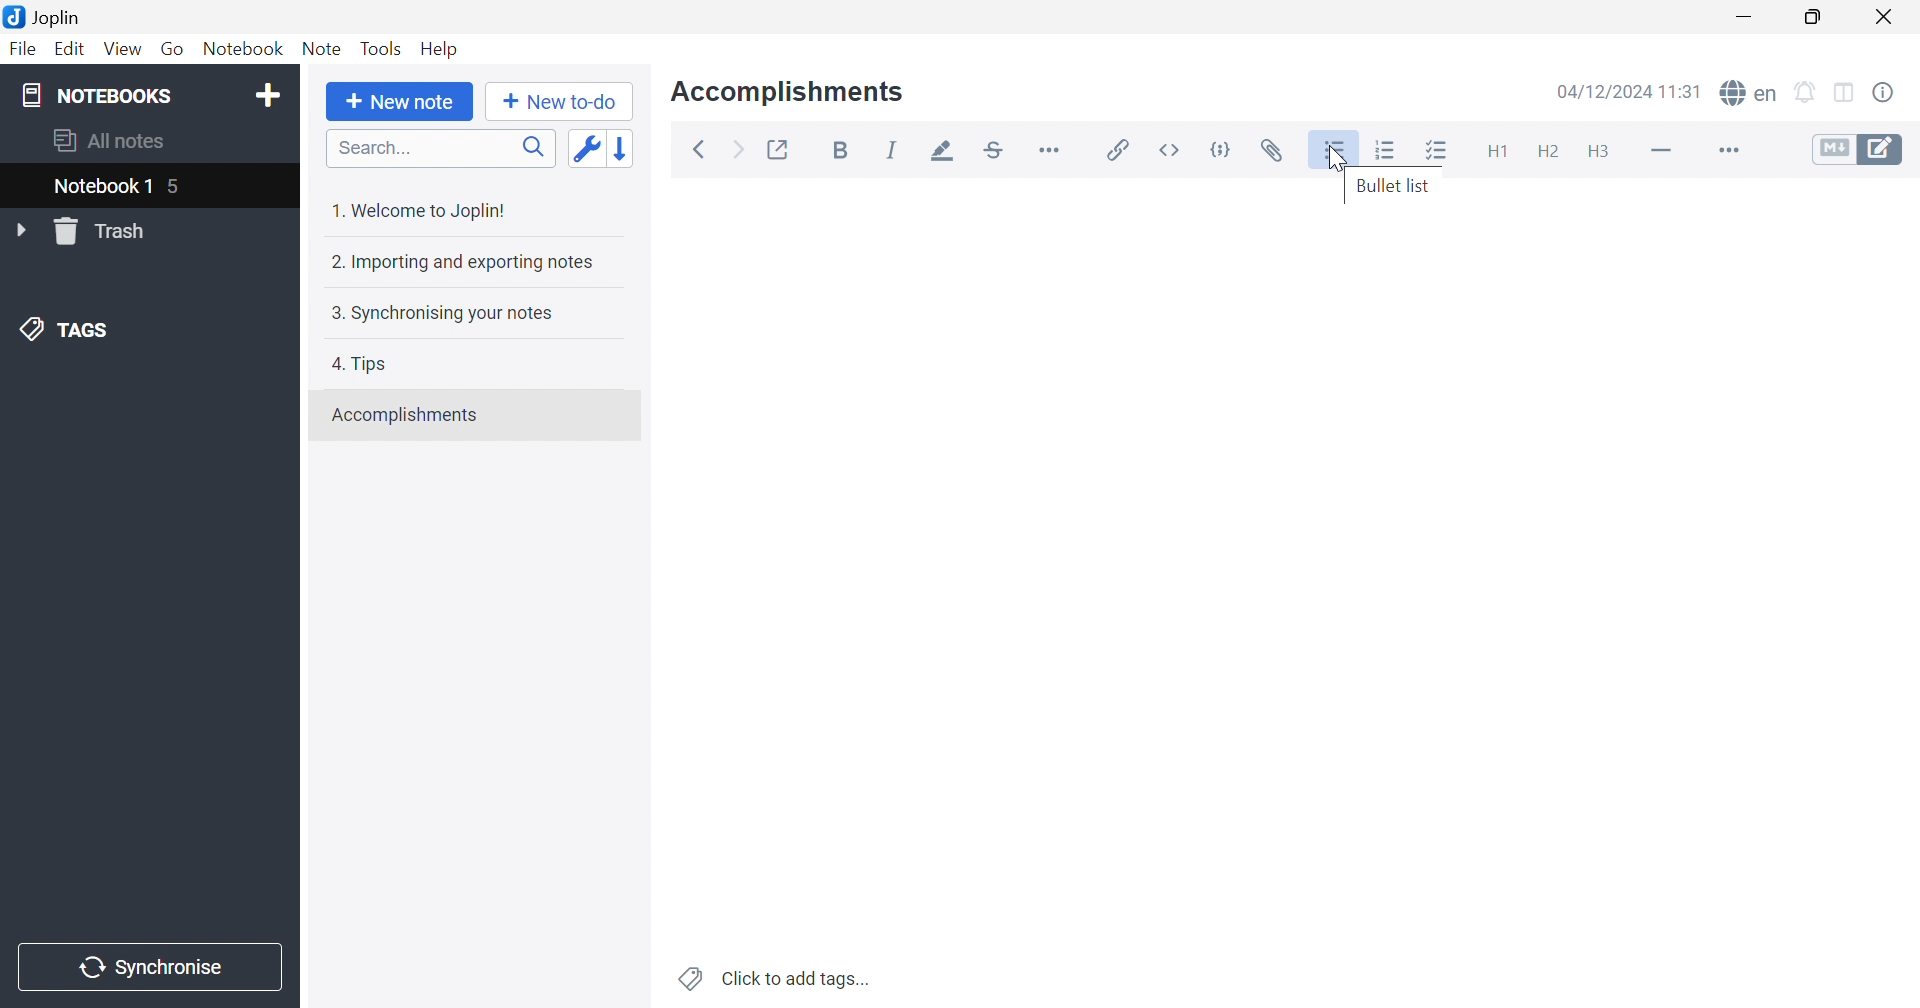  Describe the element at coordinates (1384, 150) in the screenshot. I see `Numbered list` at that location.